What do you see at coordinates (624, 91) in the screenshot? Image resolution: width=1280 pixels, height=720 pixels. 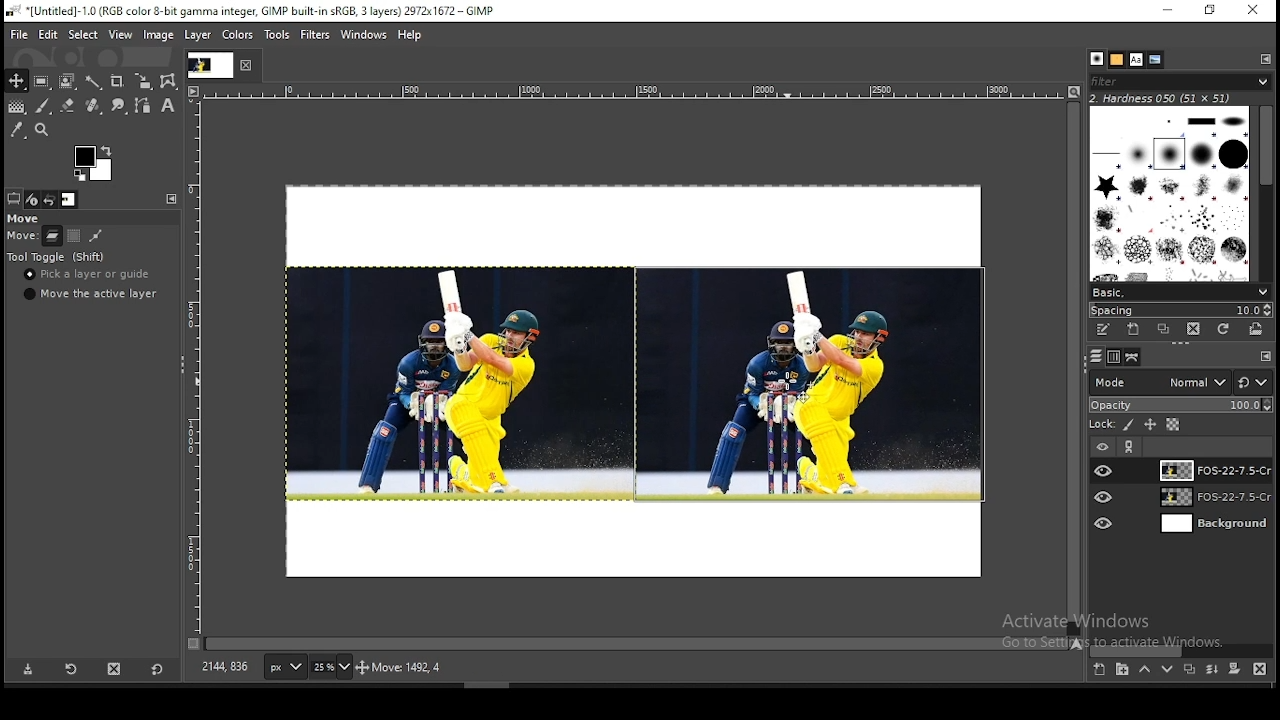 I see `scale` at bounding box center [624, 91].